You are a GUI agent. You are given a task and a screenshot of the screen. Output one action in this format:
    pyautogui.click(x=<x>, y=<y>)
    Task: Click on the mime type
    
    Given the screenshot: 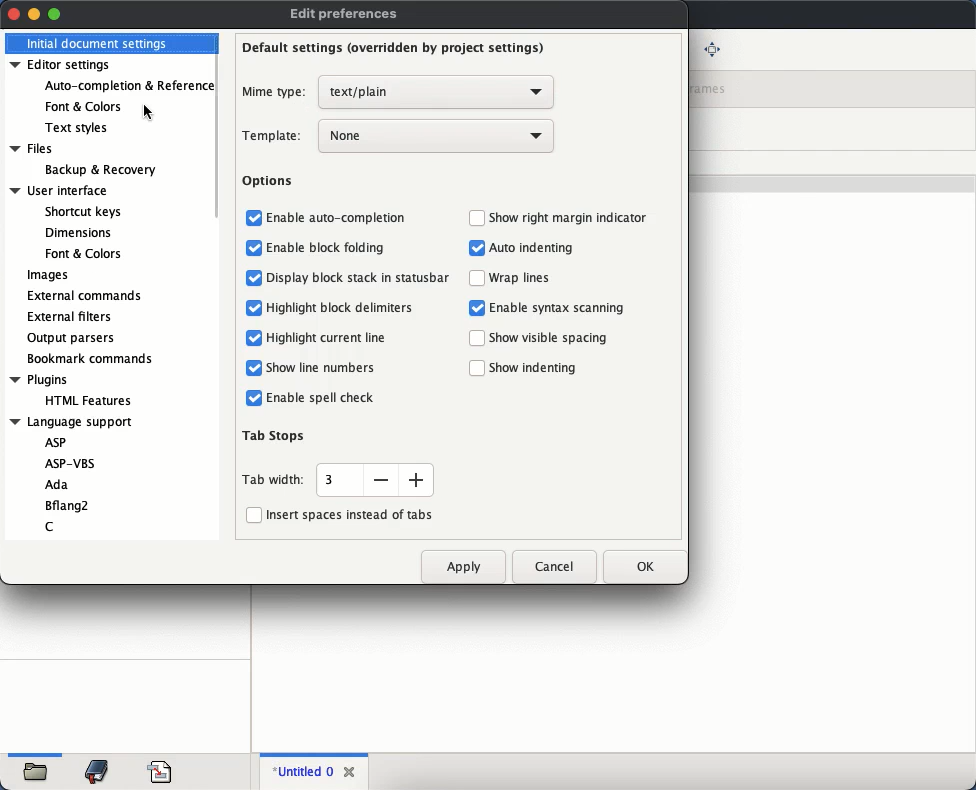 What is the action you would take?
    pyautogui.click(x=278, y=94)
    